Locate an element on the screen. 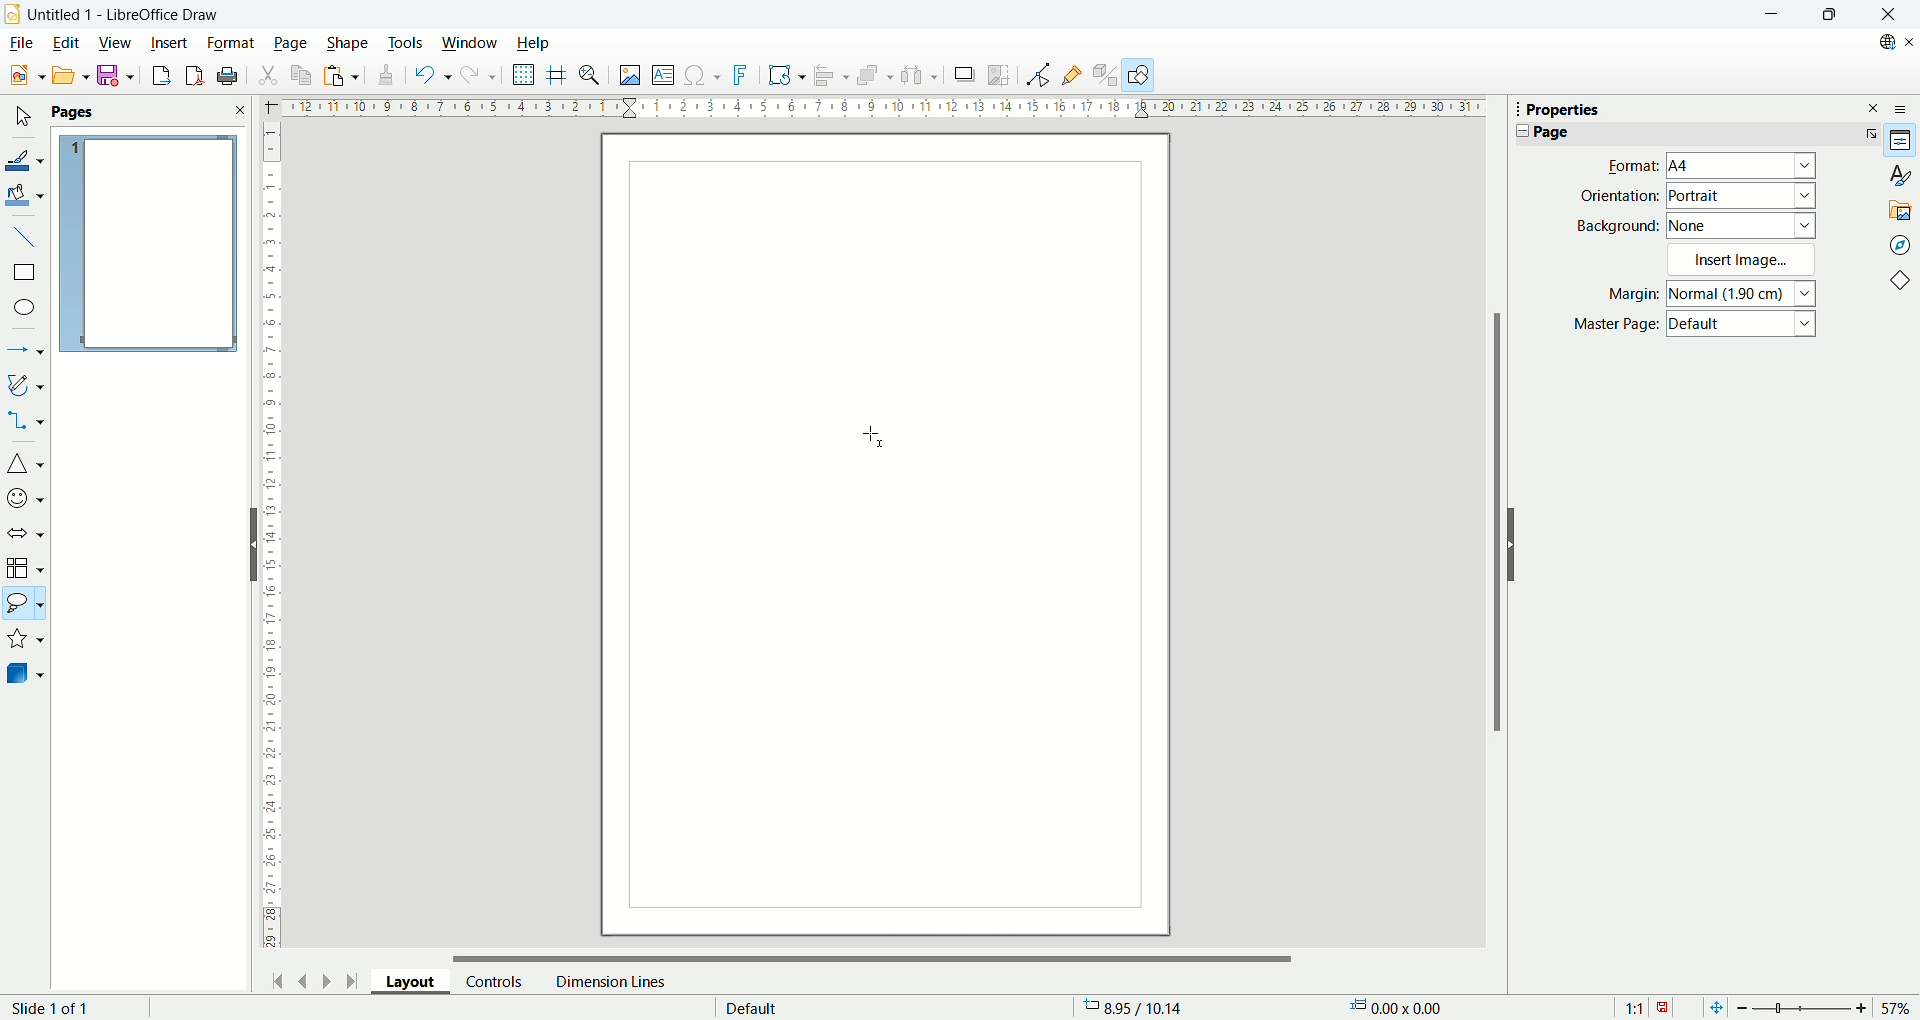  Hotizontal ruler is located at coordinates (883, 110).